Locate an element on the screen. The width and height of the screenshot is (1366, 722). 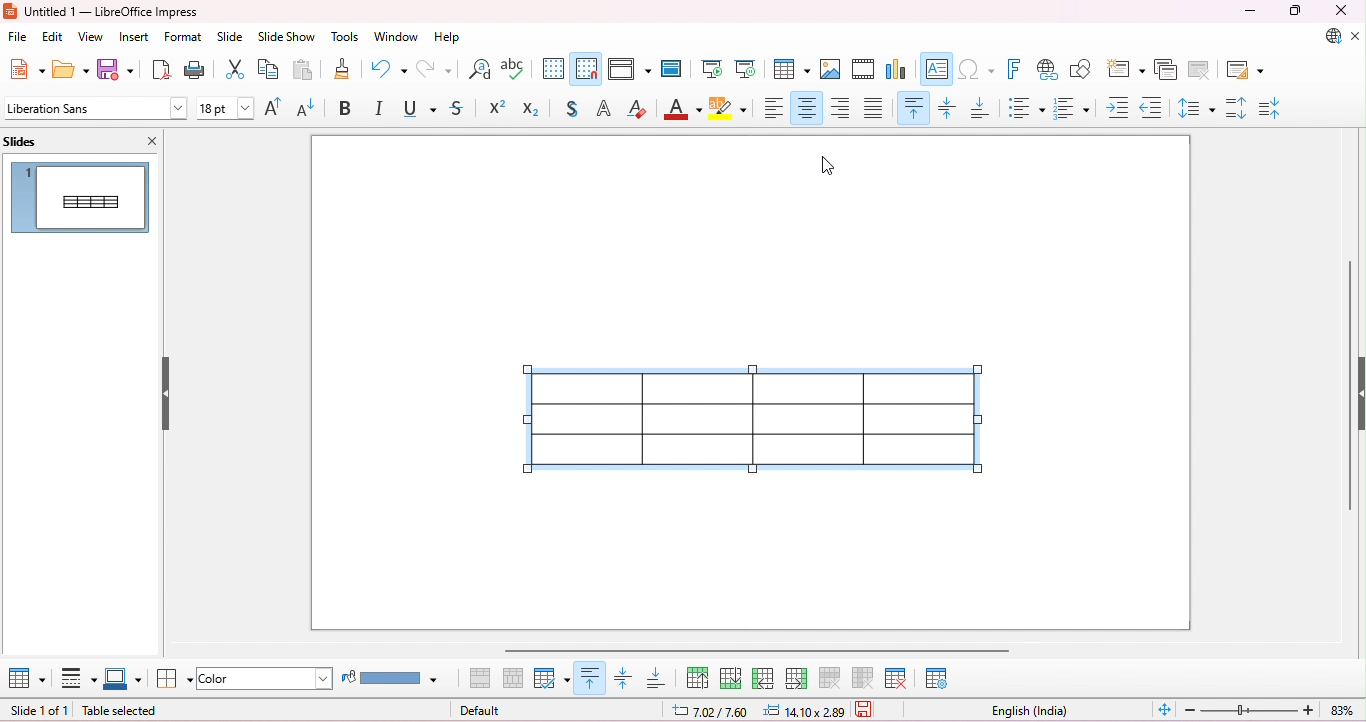
tools is located at coordinates (345, 38).